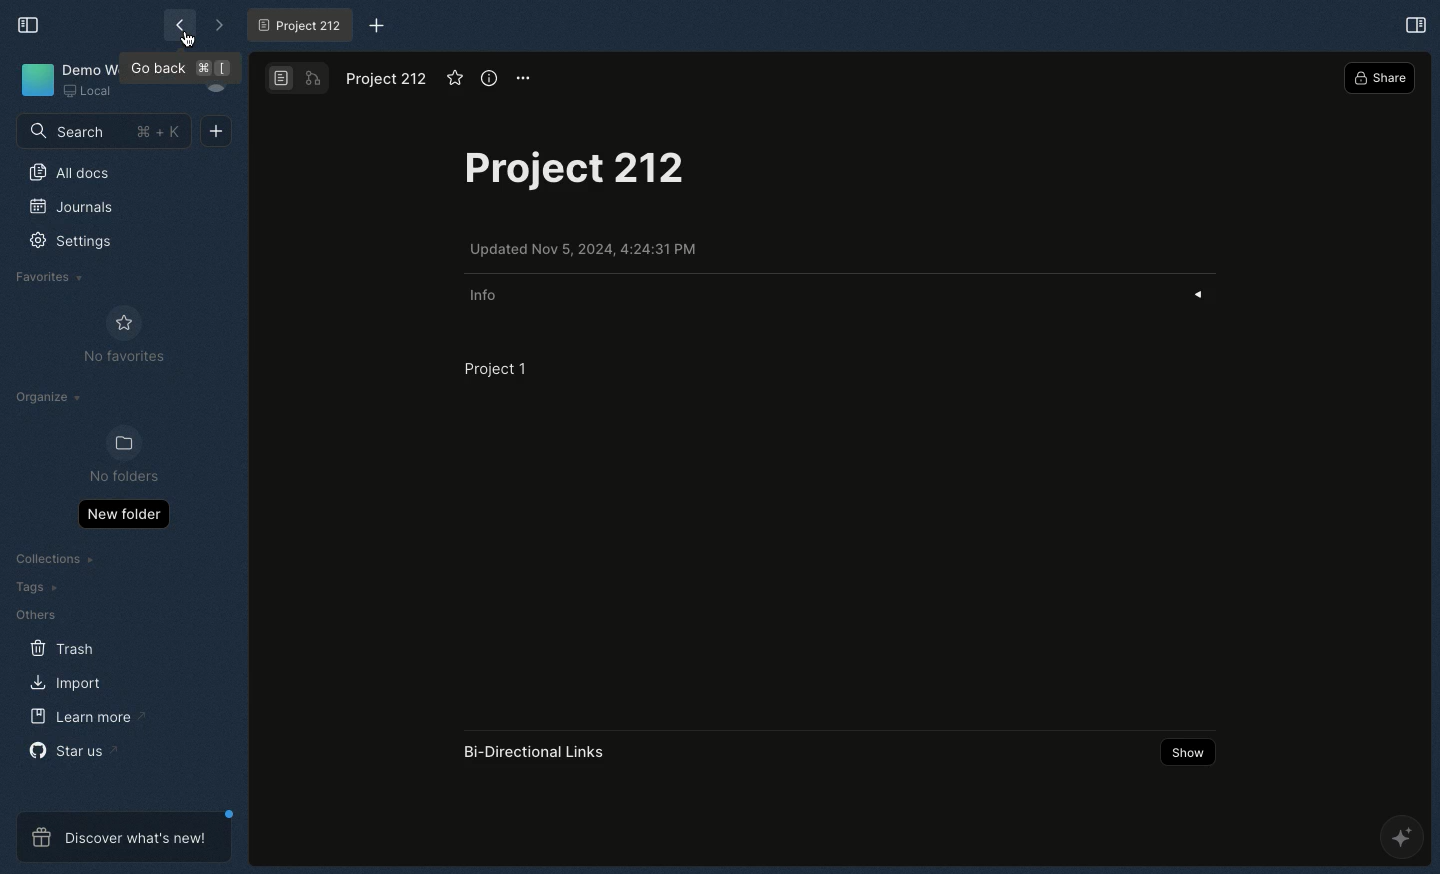 Image resolution: width=1440 pixels, height=874 pixels. I want to click on Project 2, so click(298, 25).